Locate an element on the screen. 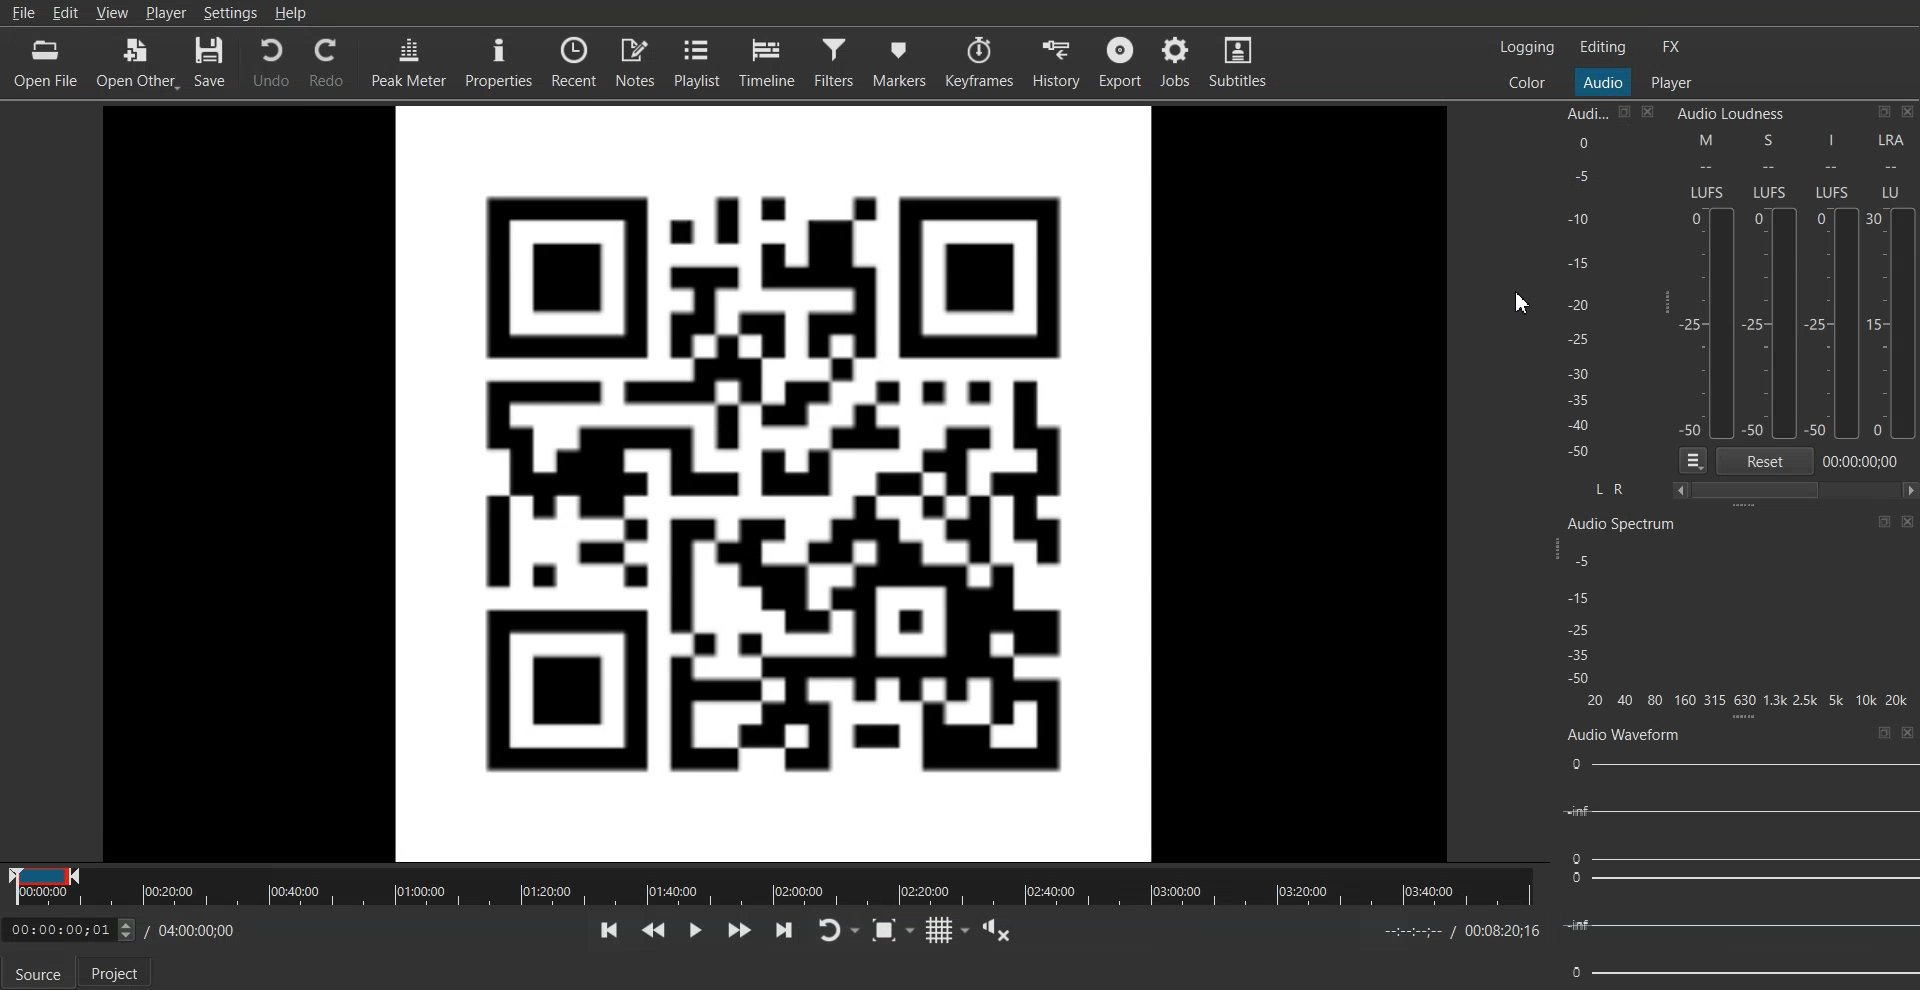 This screenshot has height=990, width=1920. Jobs is located at coordinates (1176, 62).